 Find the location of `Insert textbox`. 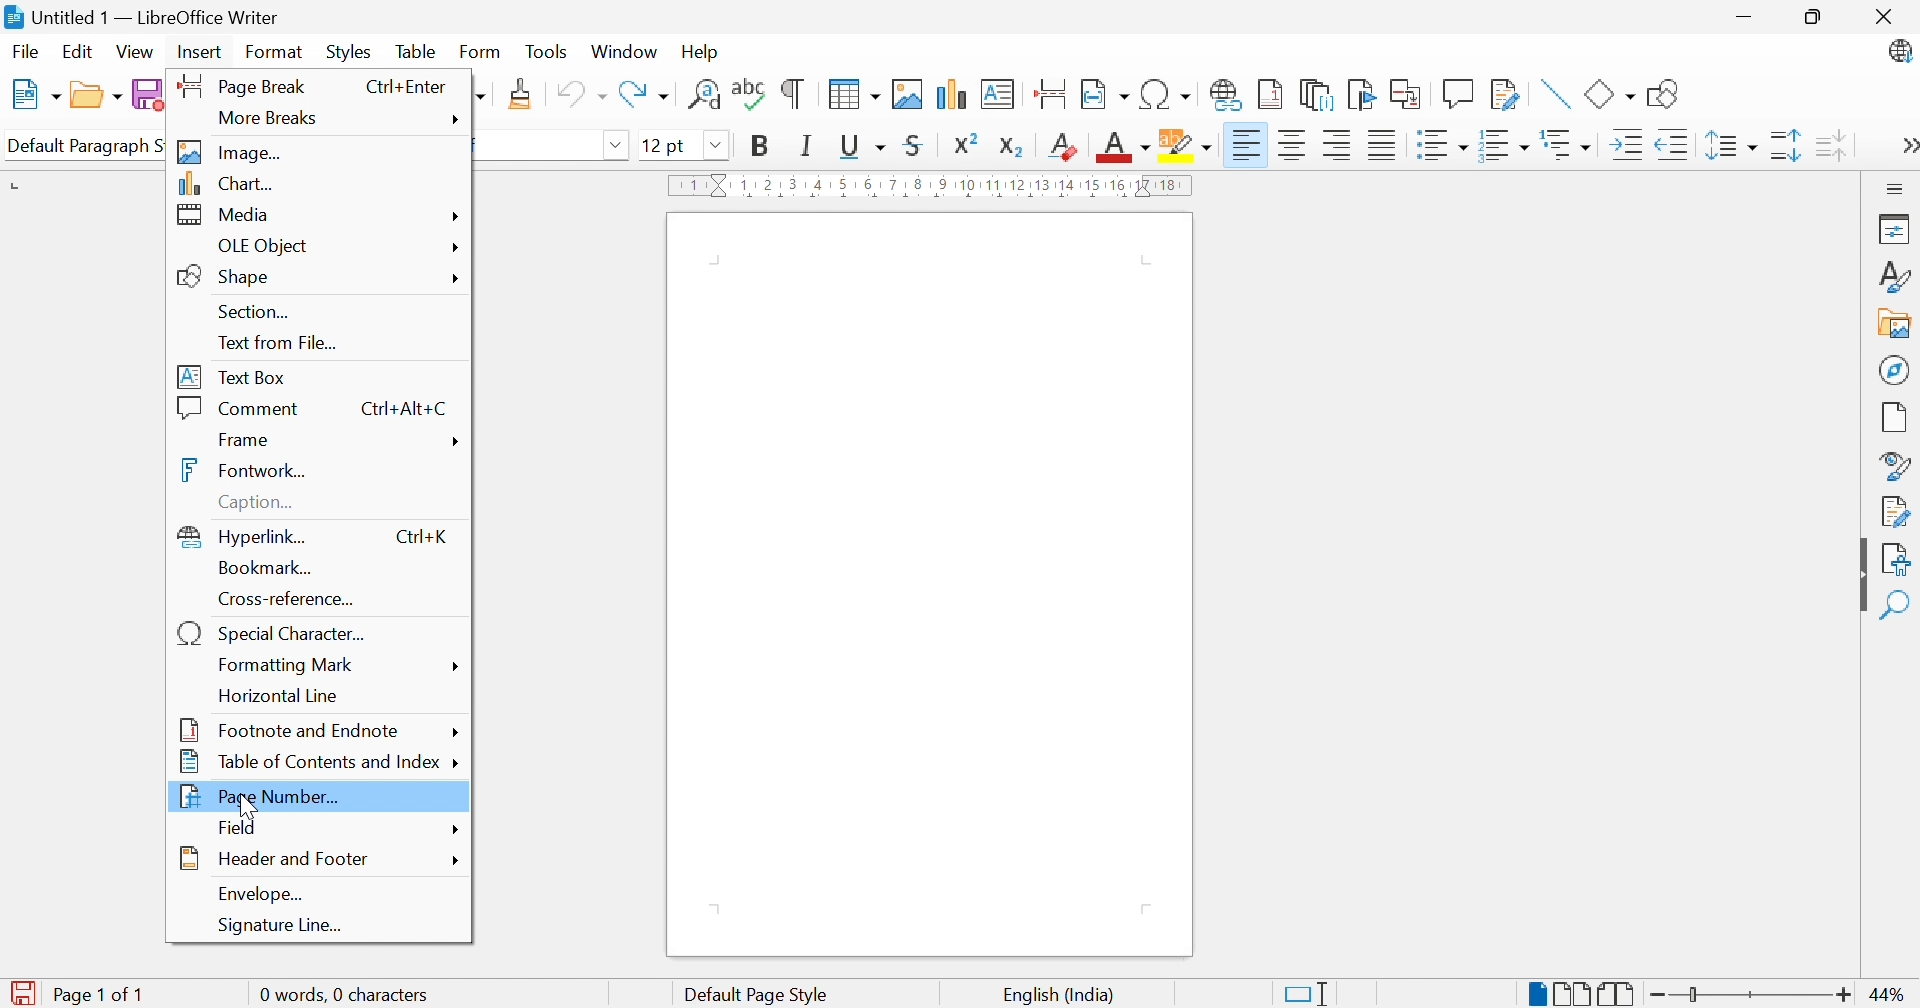

Insert textbox is located at coordinates (996, 94).